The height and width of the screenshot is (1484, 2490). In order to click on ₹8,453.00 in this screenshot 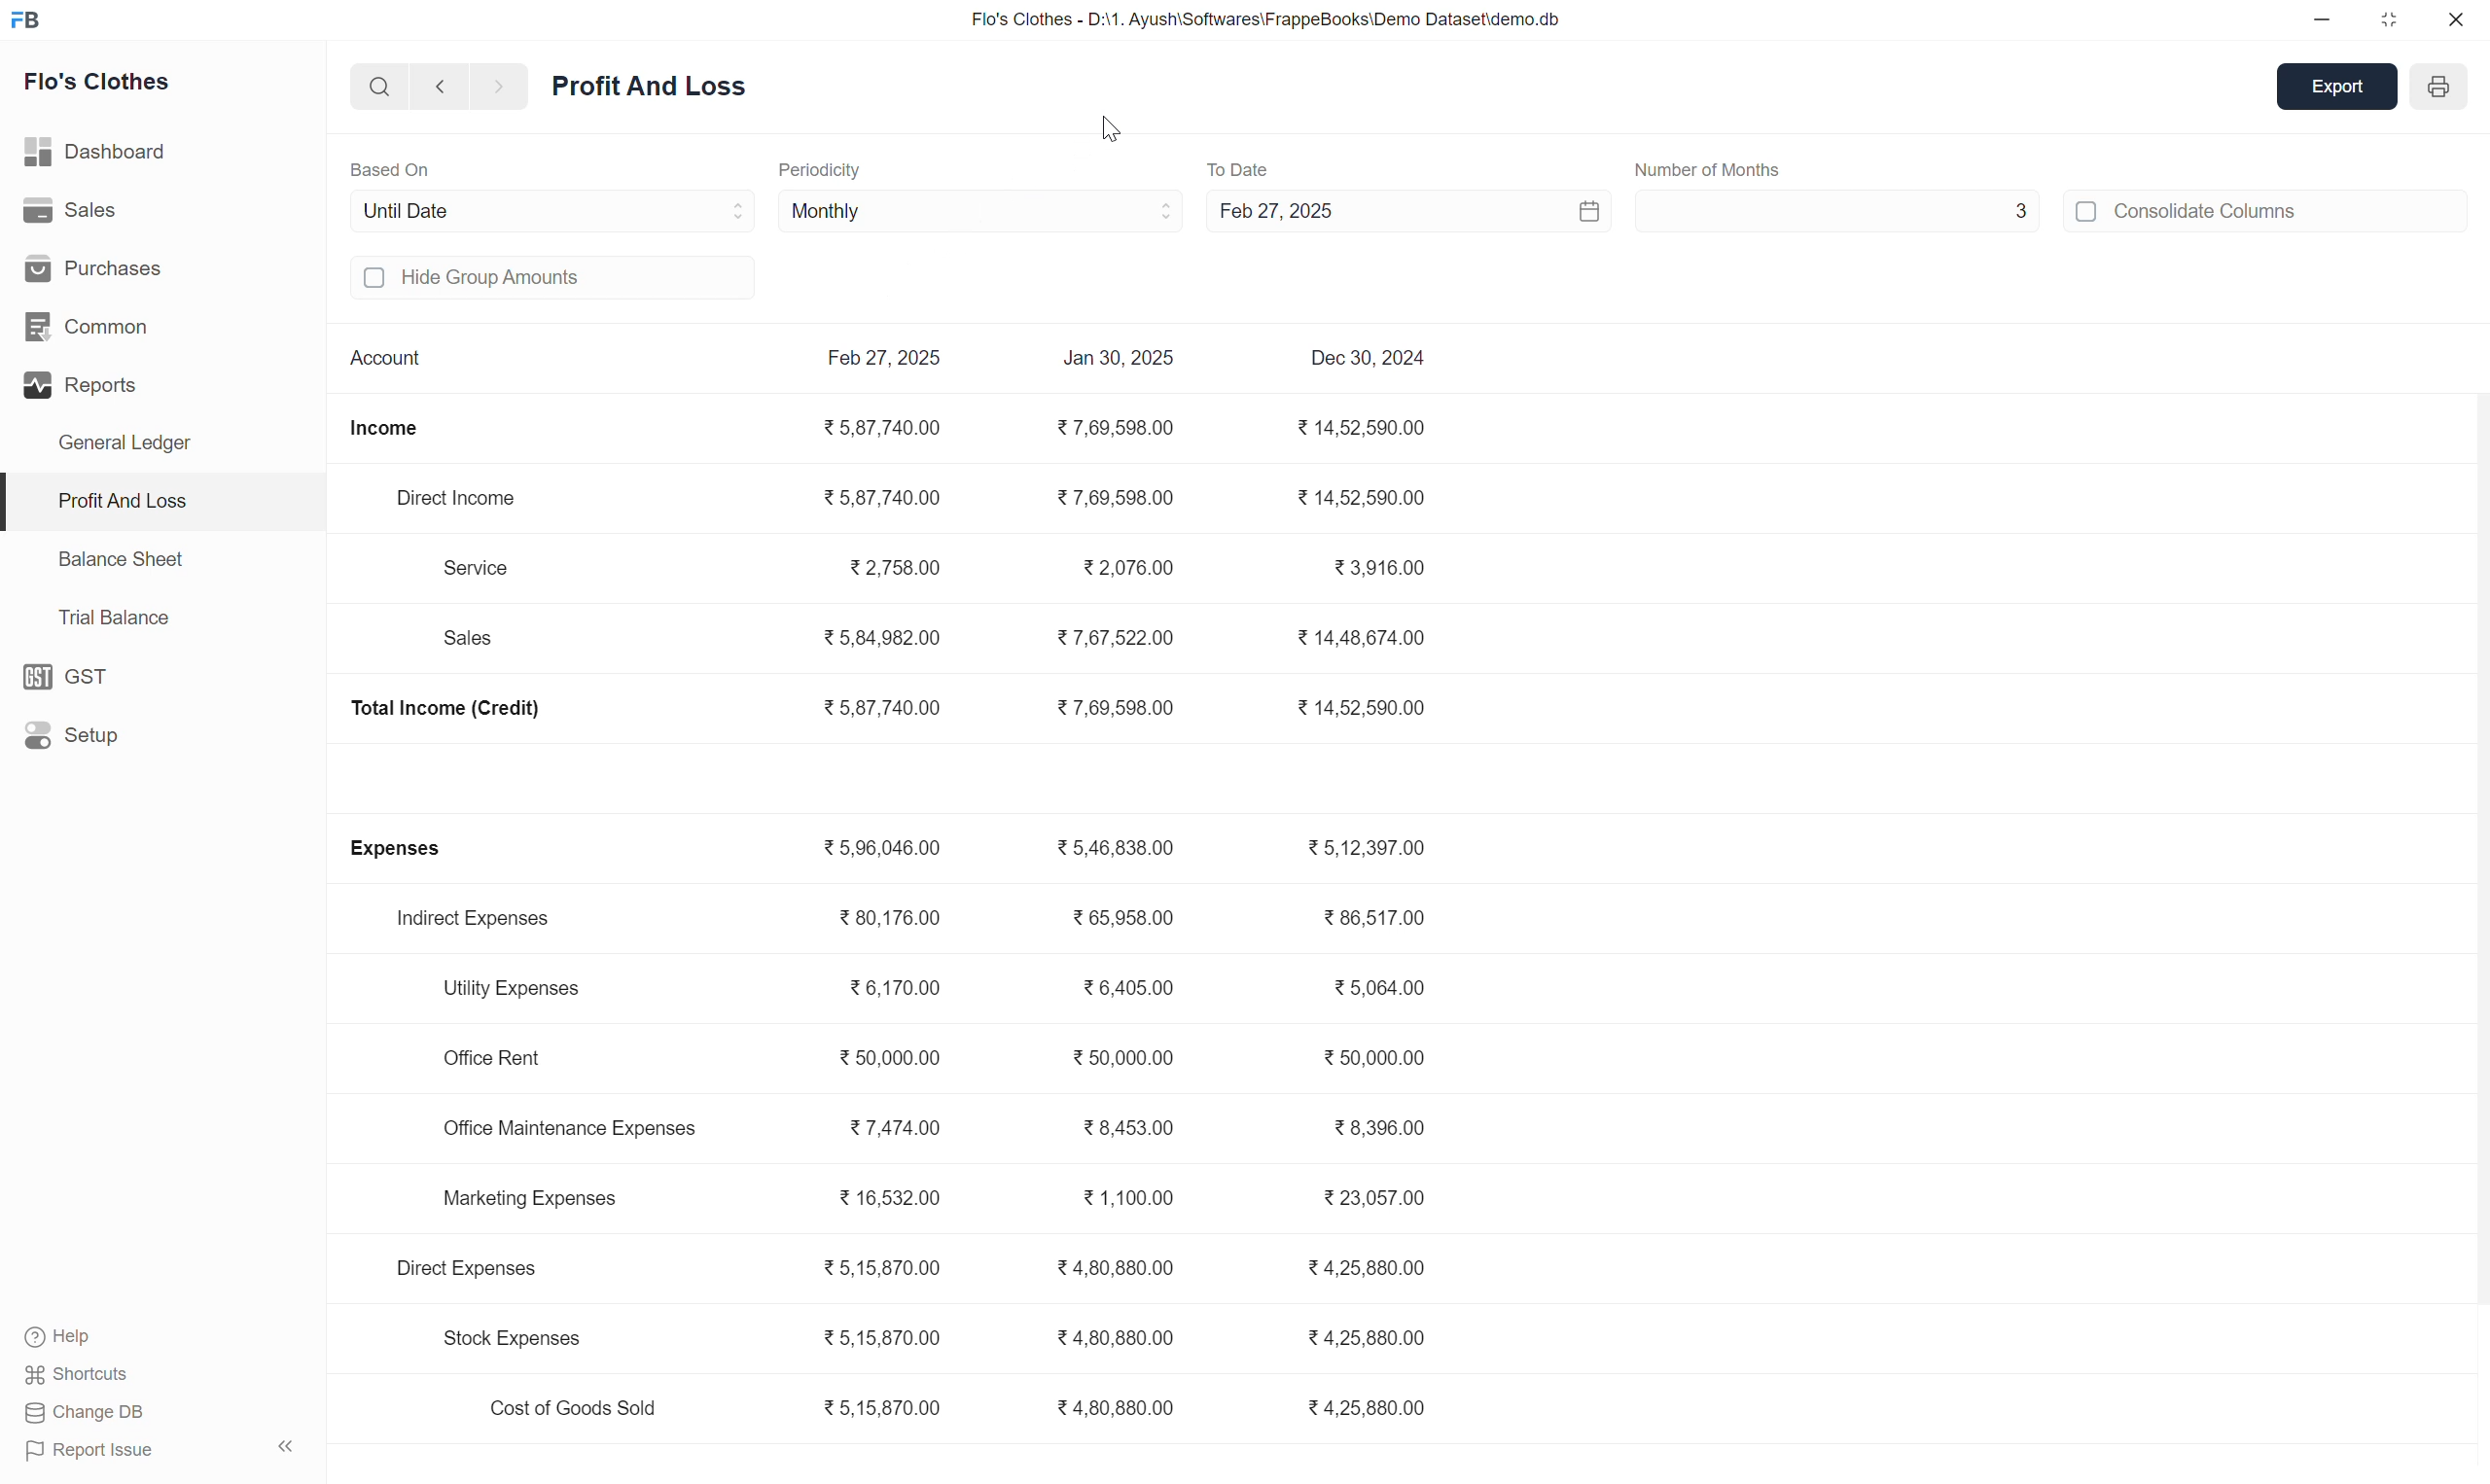, I will do `click(1133, 1128)`.